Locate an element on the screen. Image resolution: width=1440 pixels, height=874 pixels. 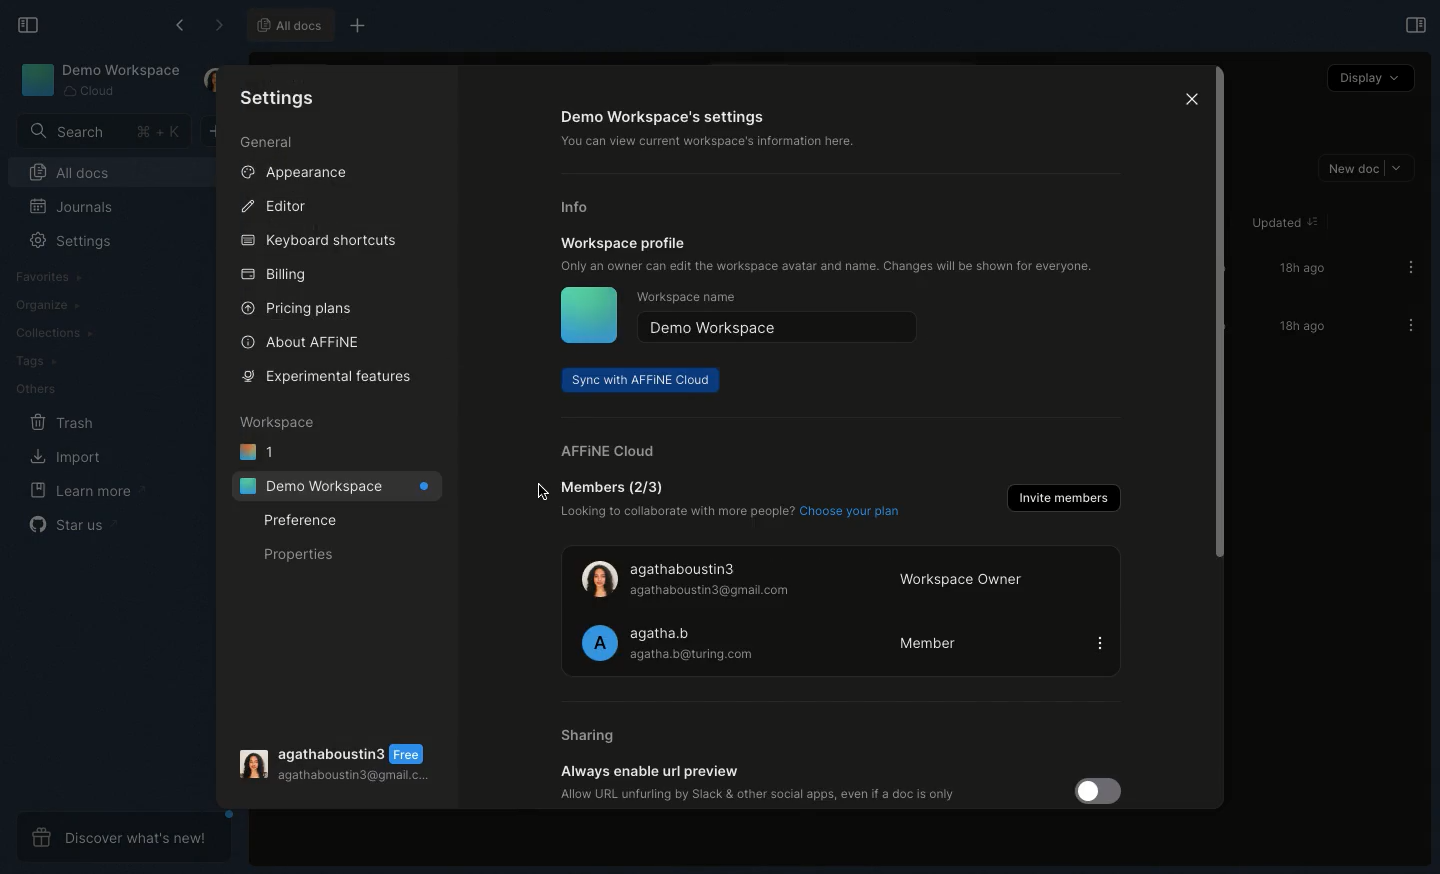
Workspace name is located at coordinates (702, 297).